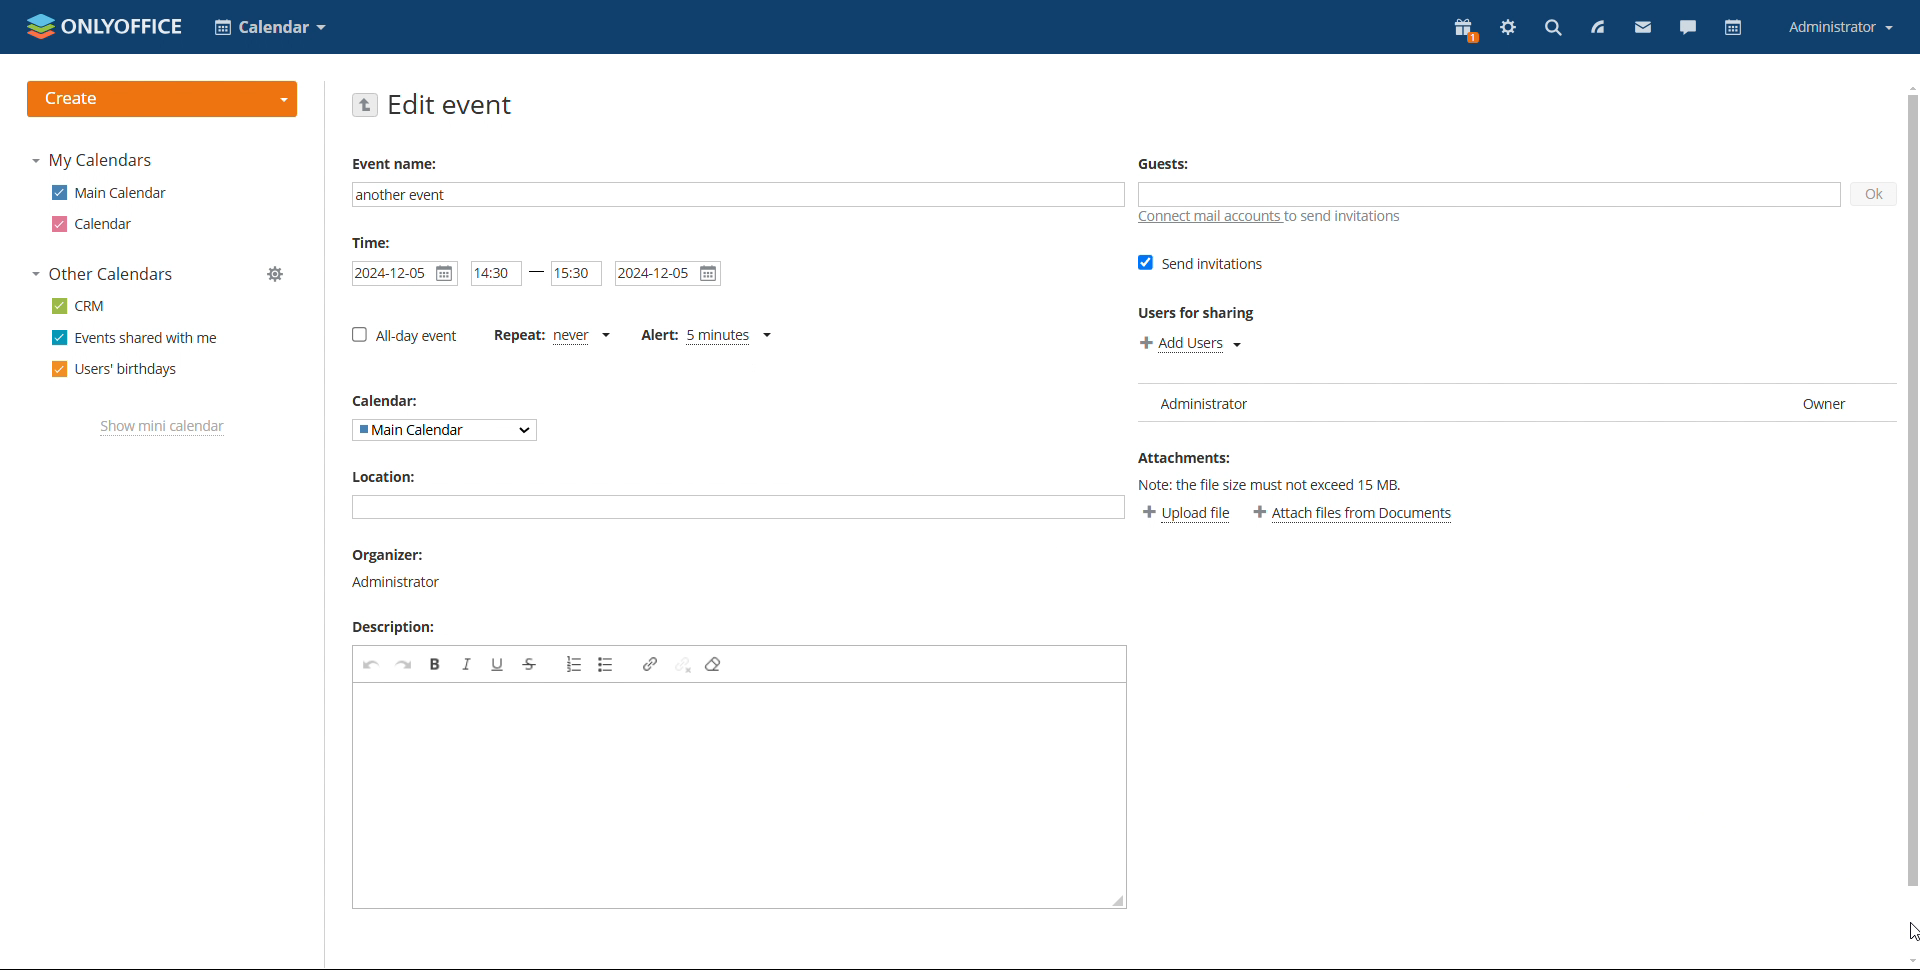 The image size is (1920, 970). Describe the element at coordinates (277, 274) in the screenshot. I see `manage` at that location.